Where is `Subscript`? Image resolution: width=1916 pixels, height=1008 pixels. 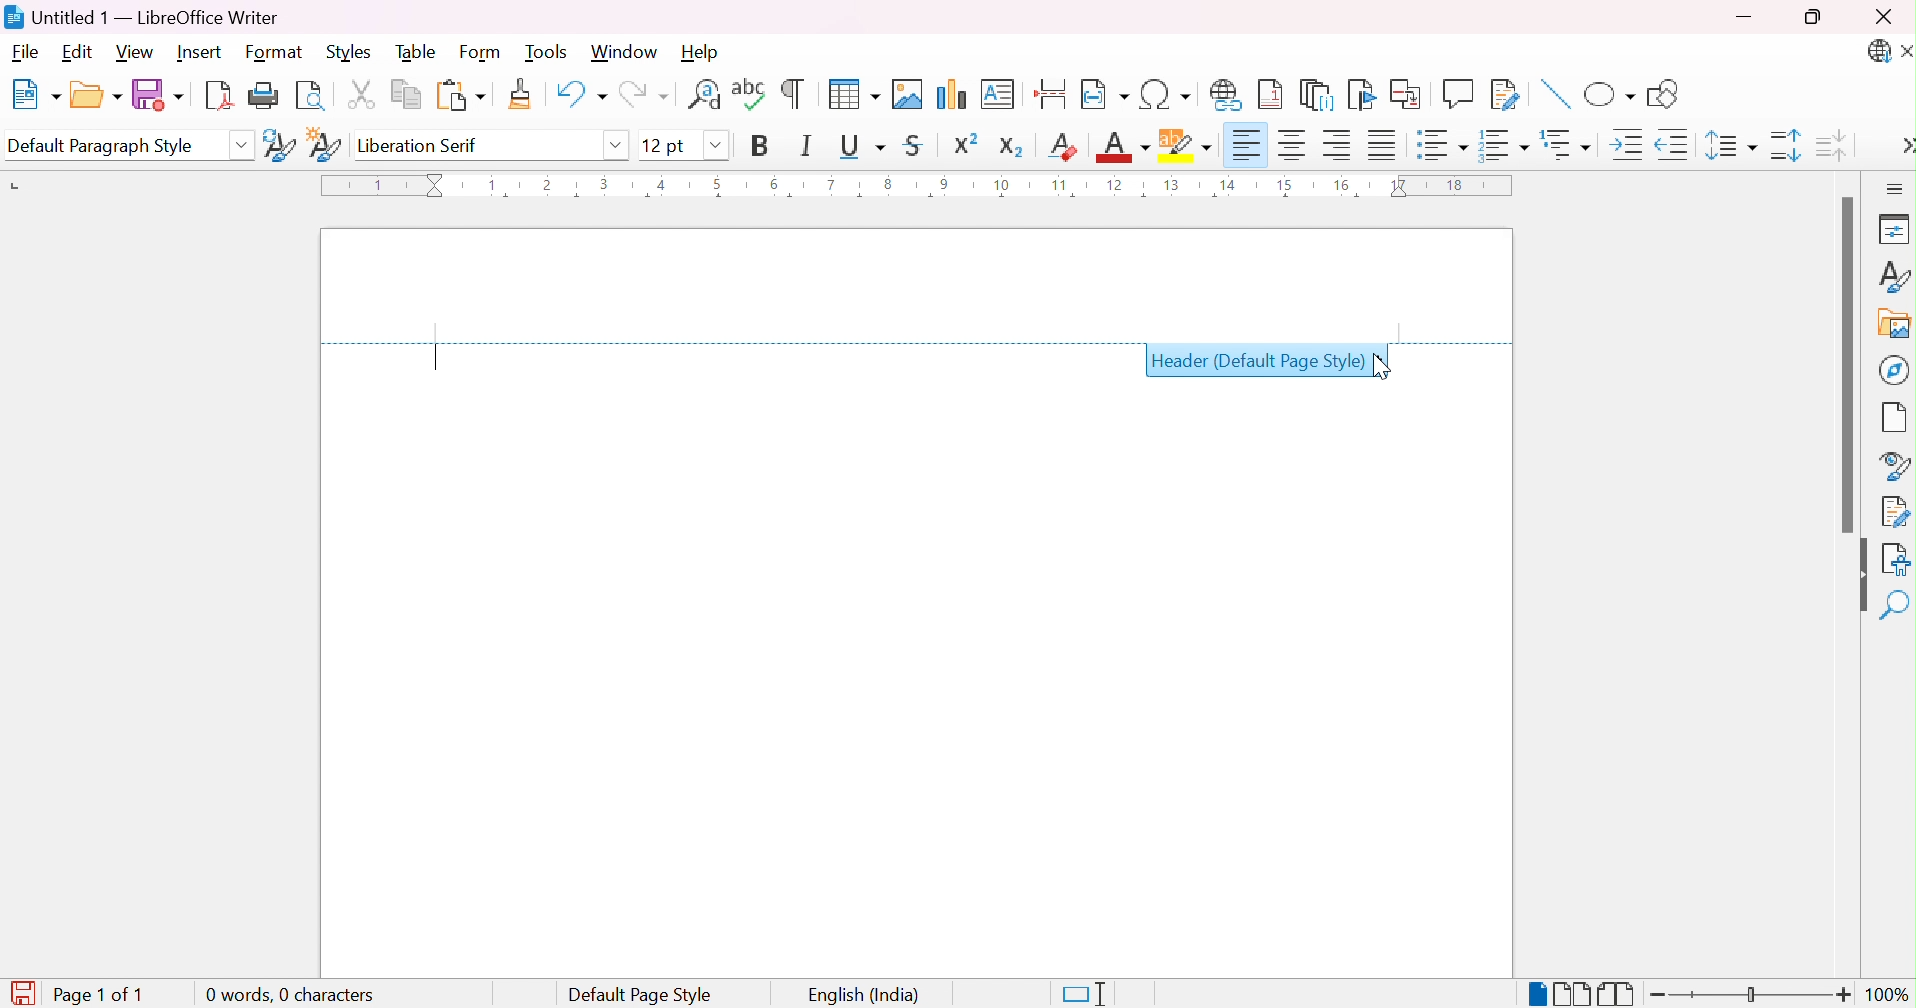 Subscript is located at coordinates (1013, 150).